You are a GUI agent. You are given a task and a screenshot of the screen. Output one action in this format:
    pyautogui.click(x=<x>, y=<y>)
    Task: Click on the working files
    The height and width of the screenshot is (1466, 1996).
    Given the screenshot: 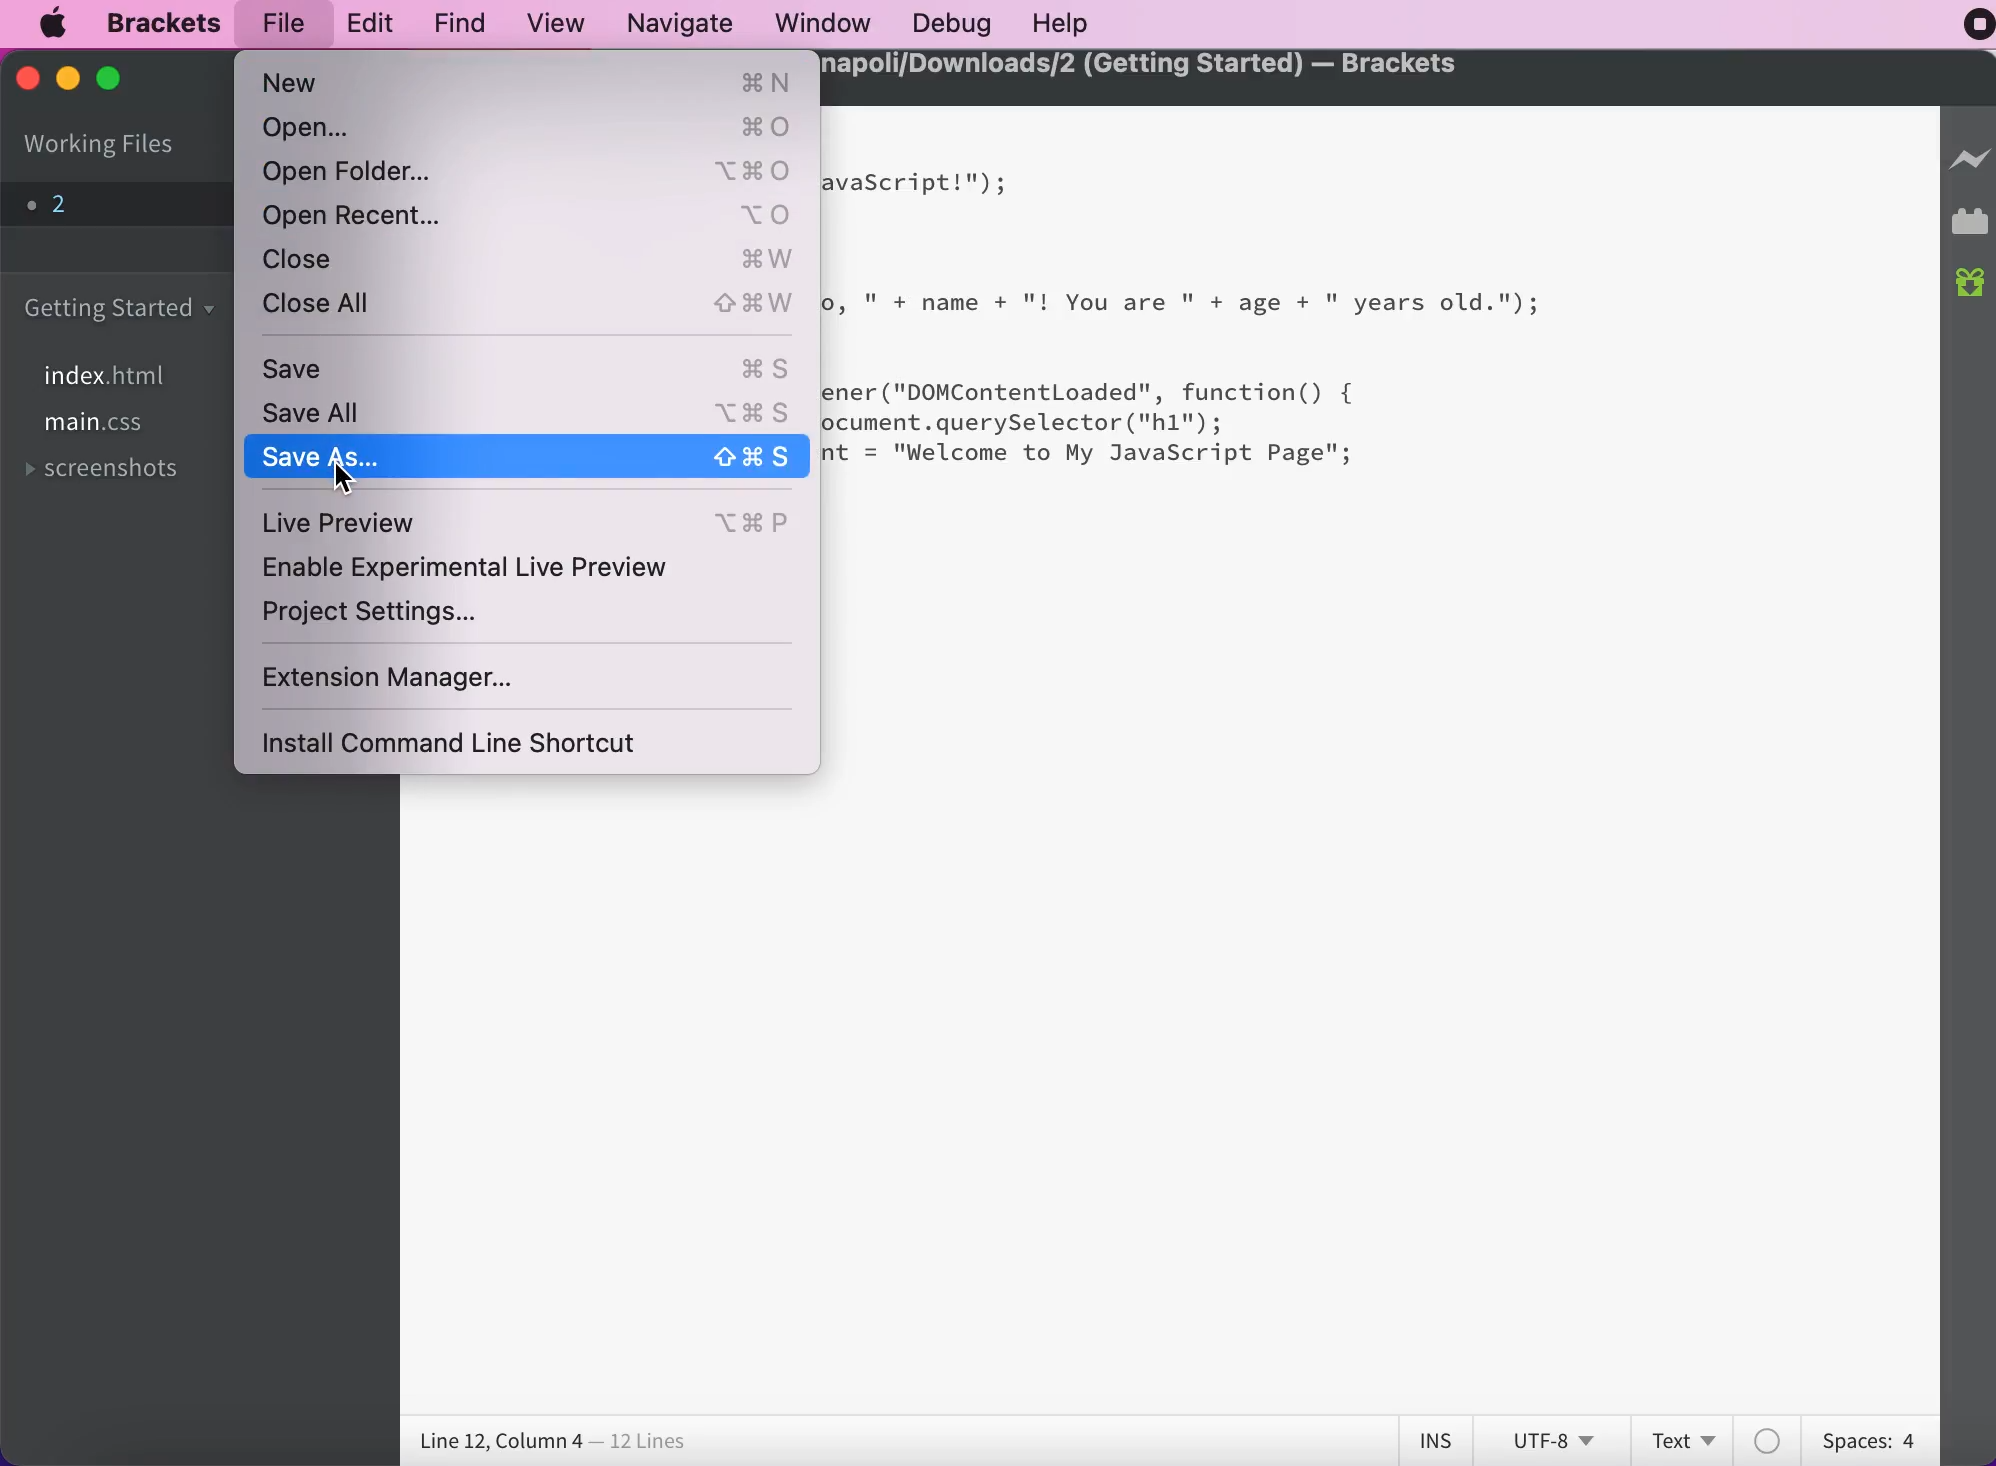 What is the action you would take?
    pyautogui.click(x=102, y=145)
    